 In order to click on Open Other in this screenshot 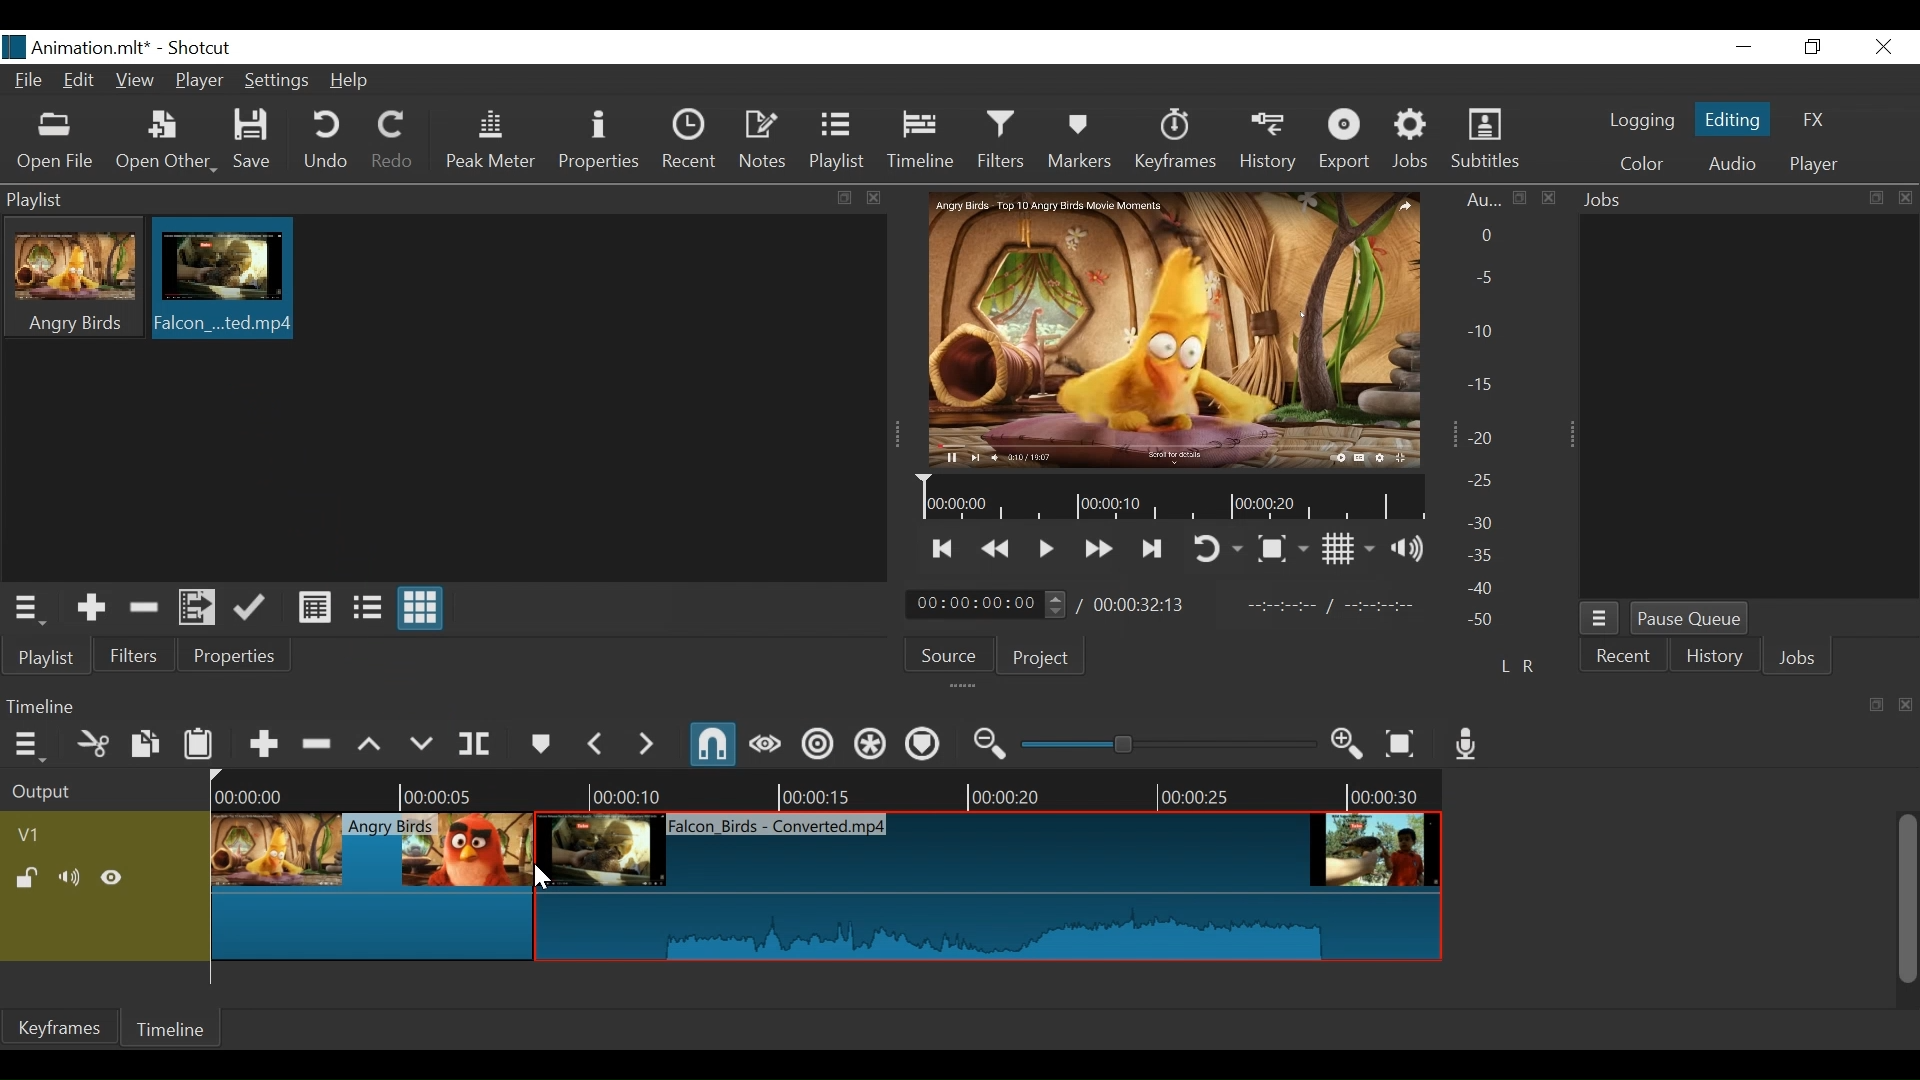, I will do `click(165, 143)`.